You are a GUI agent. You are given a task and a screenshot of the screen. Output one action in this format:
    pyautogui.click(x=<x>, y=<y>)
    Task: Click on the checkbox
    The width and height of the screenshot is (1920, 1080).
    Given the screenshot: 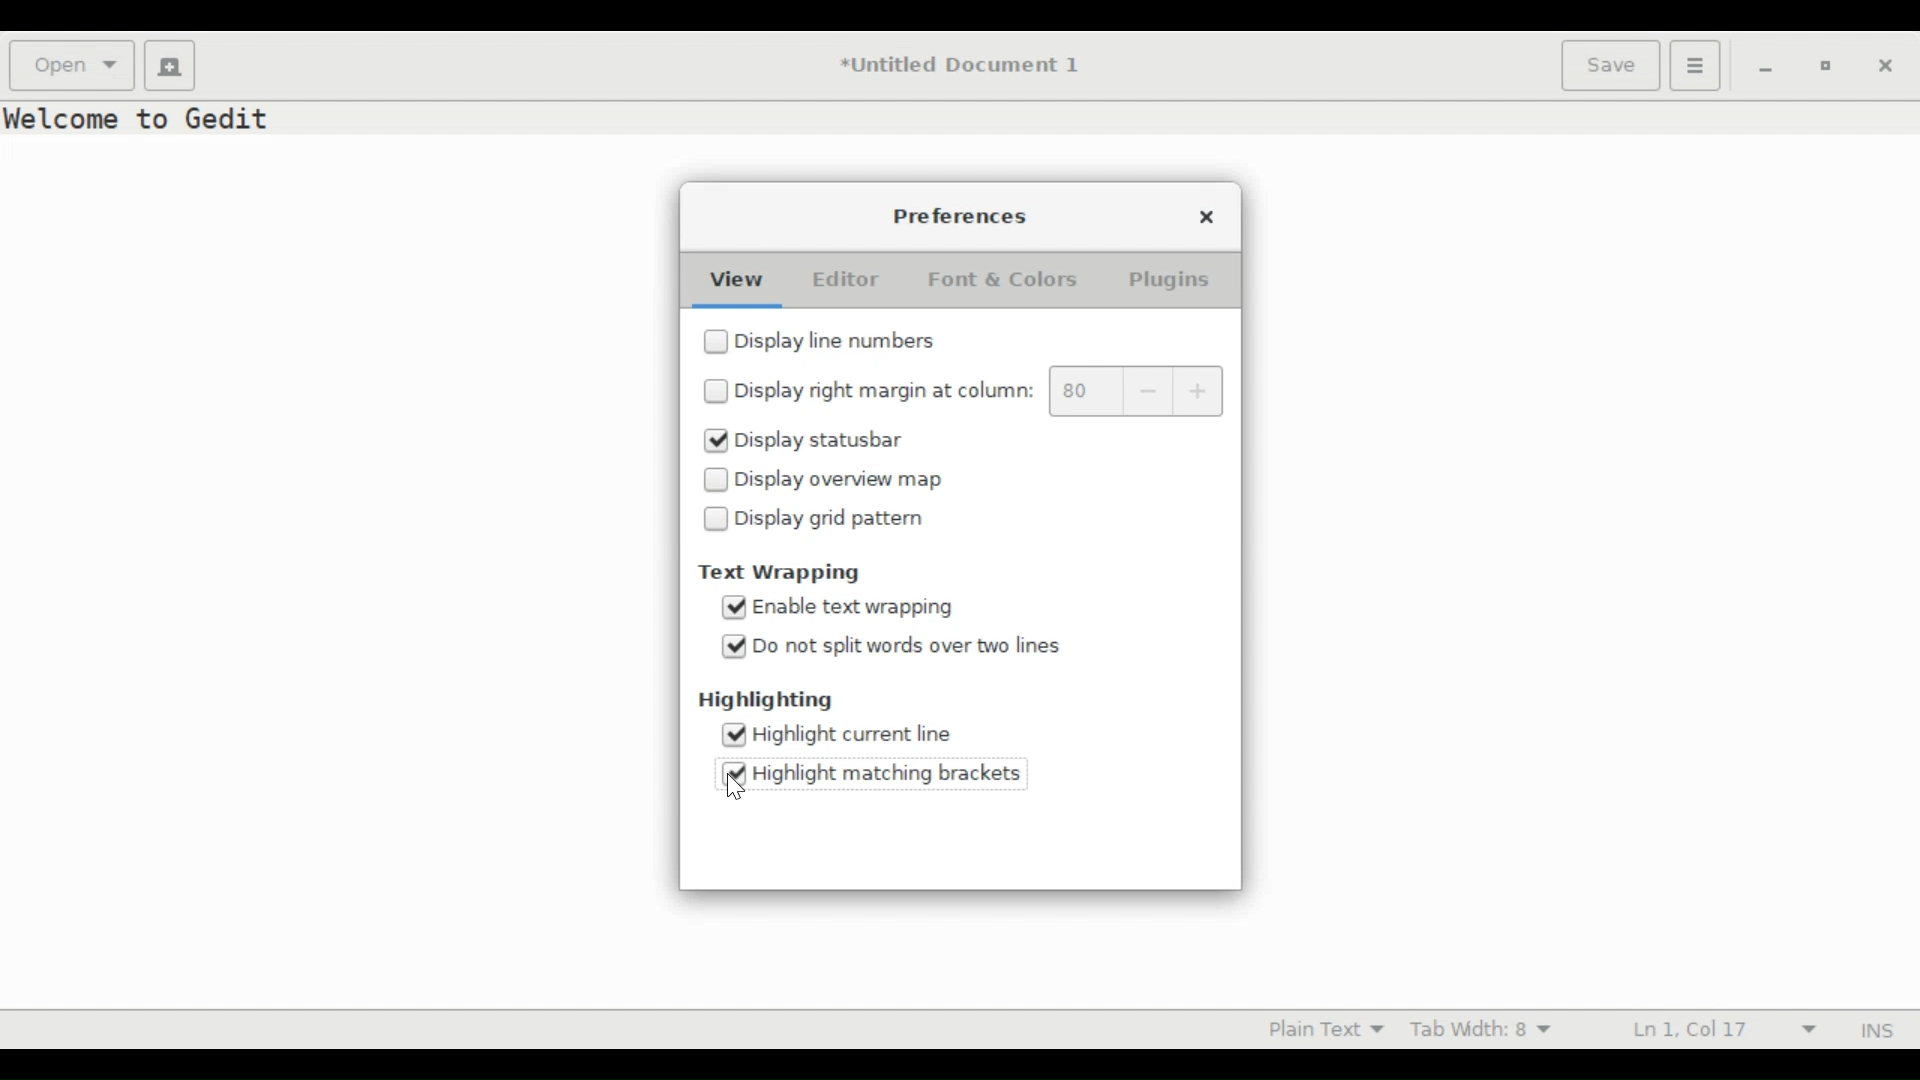 What is the action you would take?
    pyautogui.click(x=717, y=481)
    